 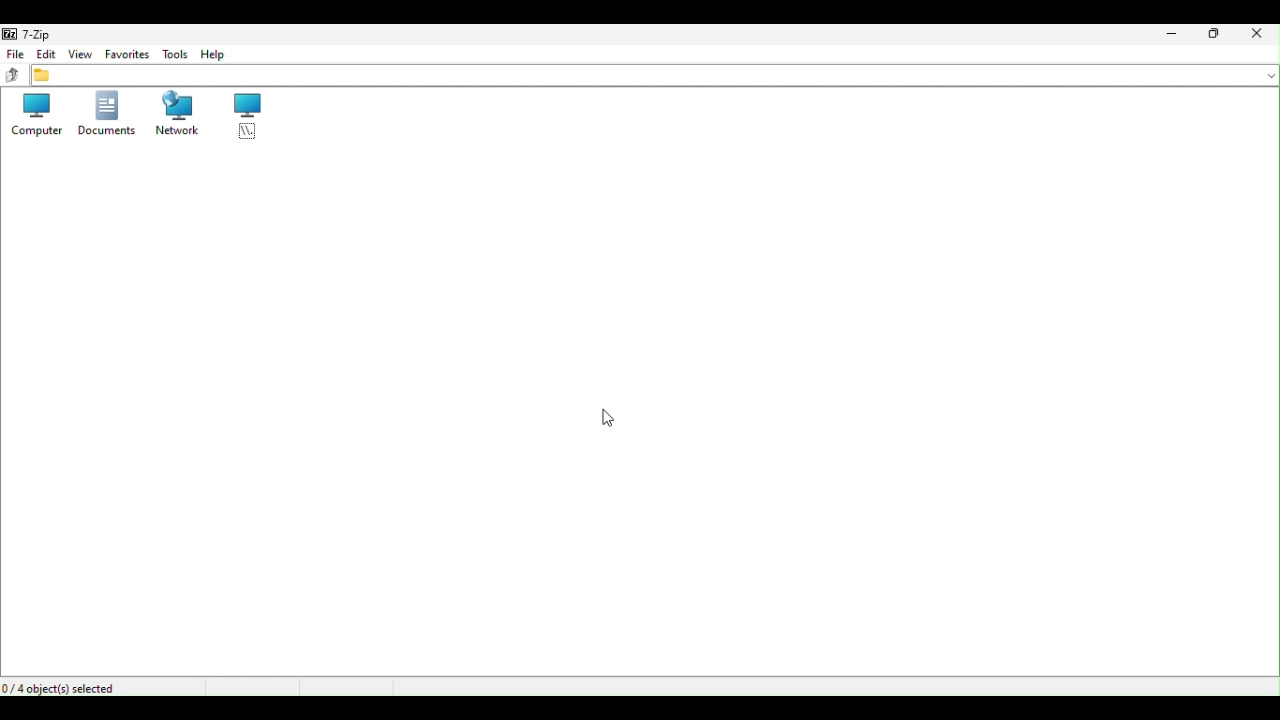 I want to click on Computer, so click(x=38, y=118).